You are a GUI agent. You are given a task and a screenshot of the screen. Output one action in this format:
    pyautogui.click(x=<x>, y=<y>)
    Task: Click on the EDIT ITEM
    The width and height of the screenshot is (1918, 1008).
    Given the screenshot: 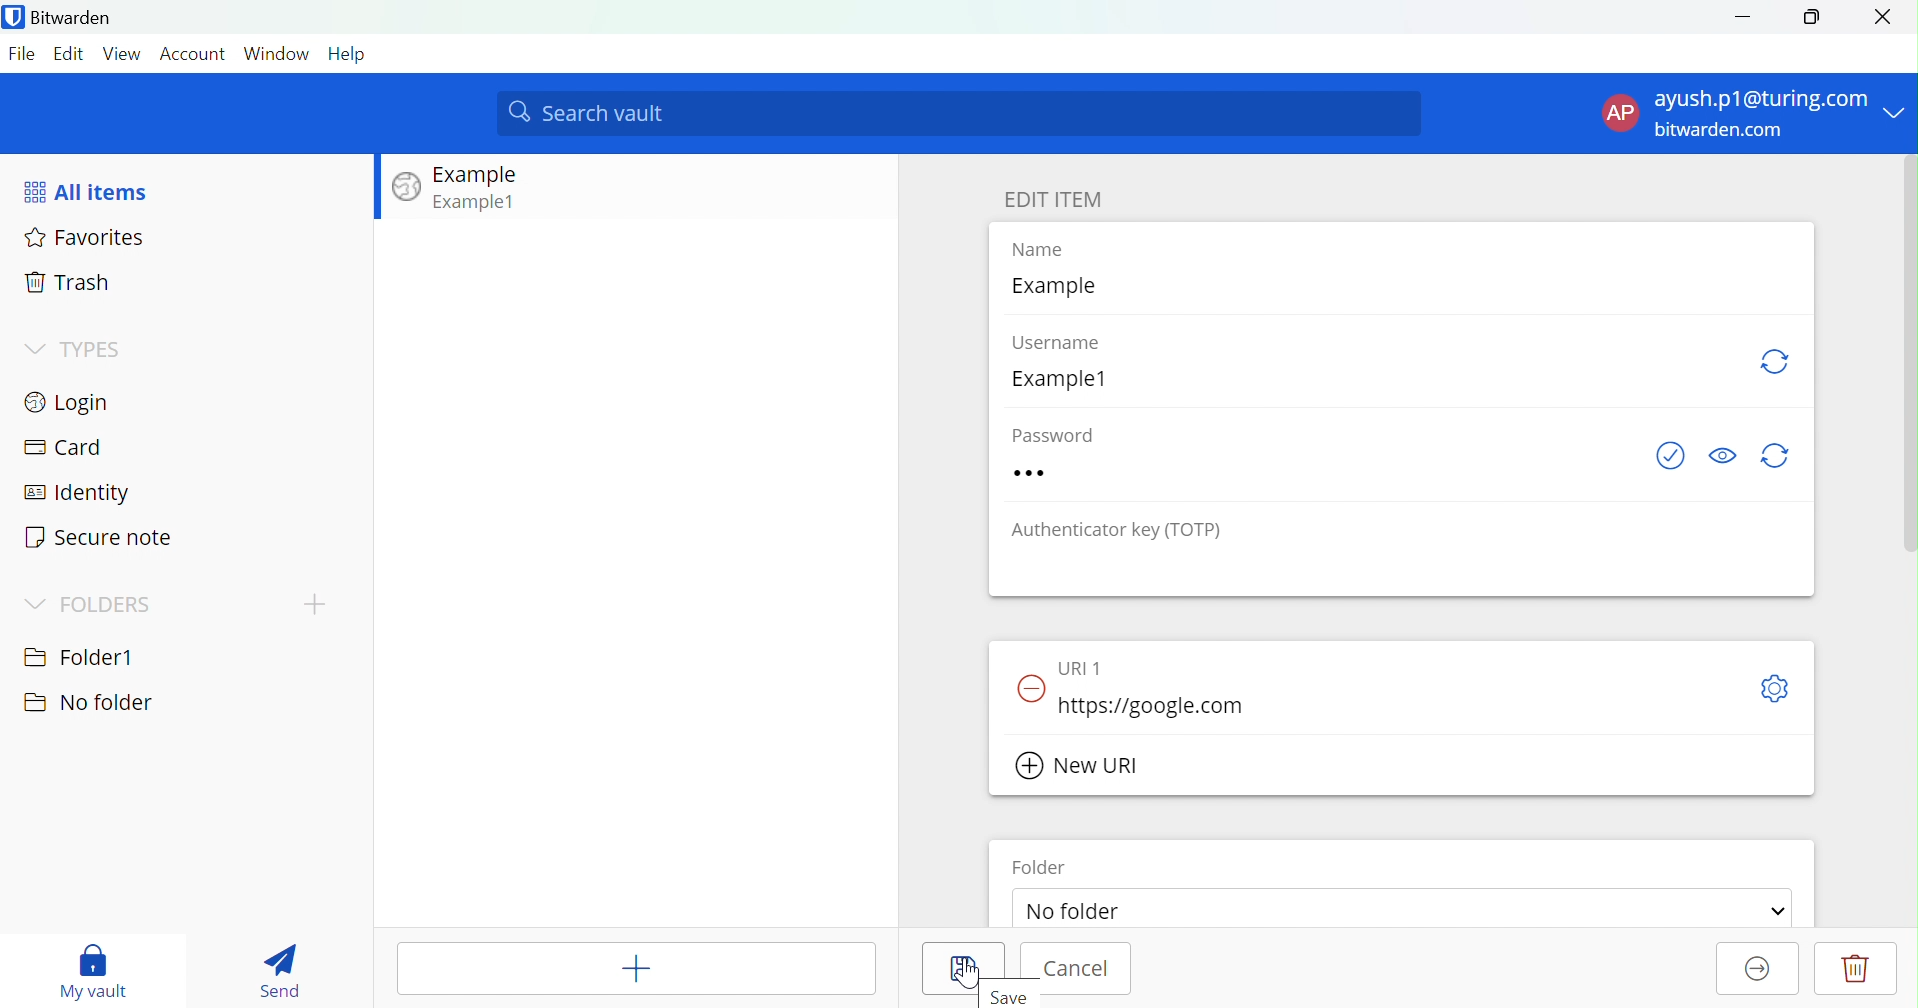 What is the action you would take?
    pyautogui.click(x=1053, y=199)
    